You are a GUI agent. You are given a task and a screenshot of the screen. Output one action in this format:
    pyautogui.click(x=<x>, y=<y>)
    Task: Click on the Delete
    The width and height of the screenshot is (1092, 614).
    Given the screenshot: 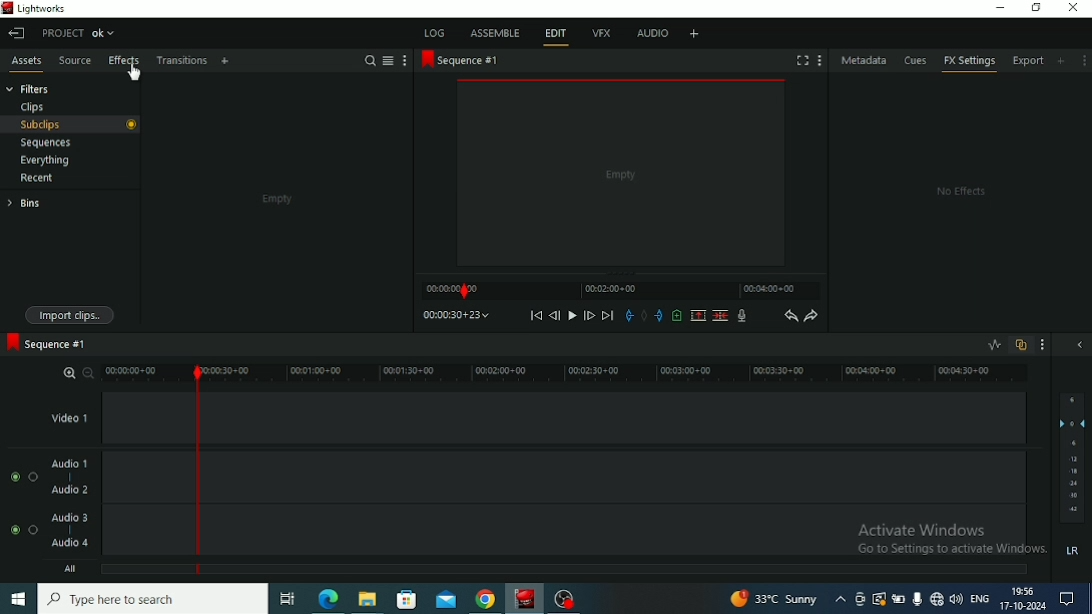 What is the action you would take?
    pyautogui.click(x=720, y=315)
    